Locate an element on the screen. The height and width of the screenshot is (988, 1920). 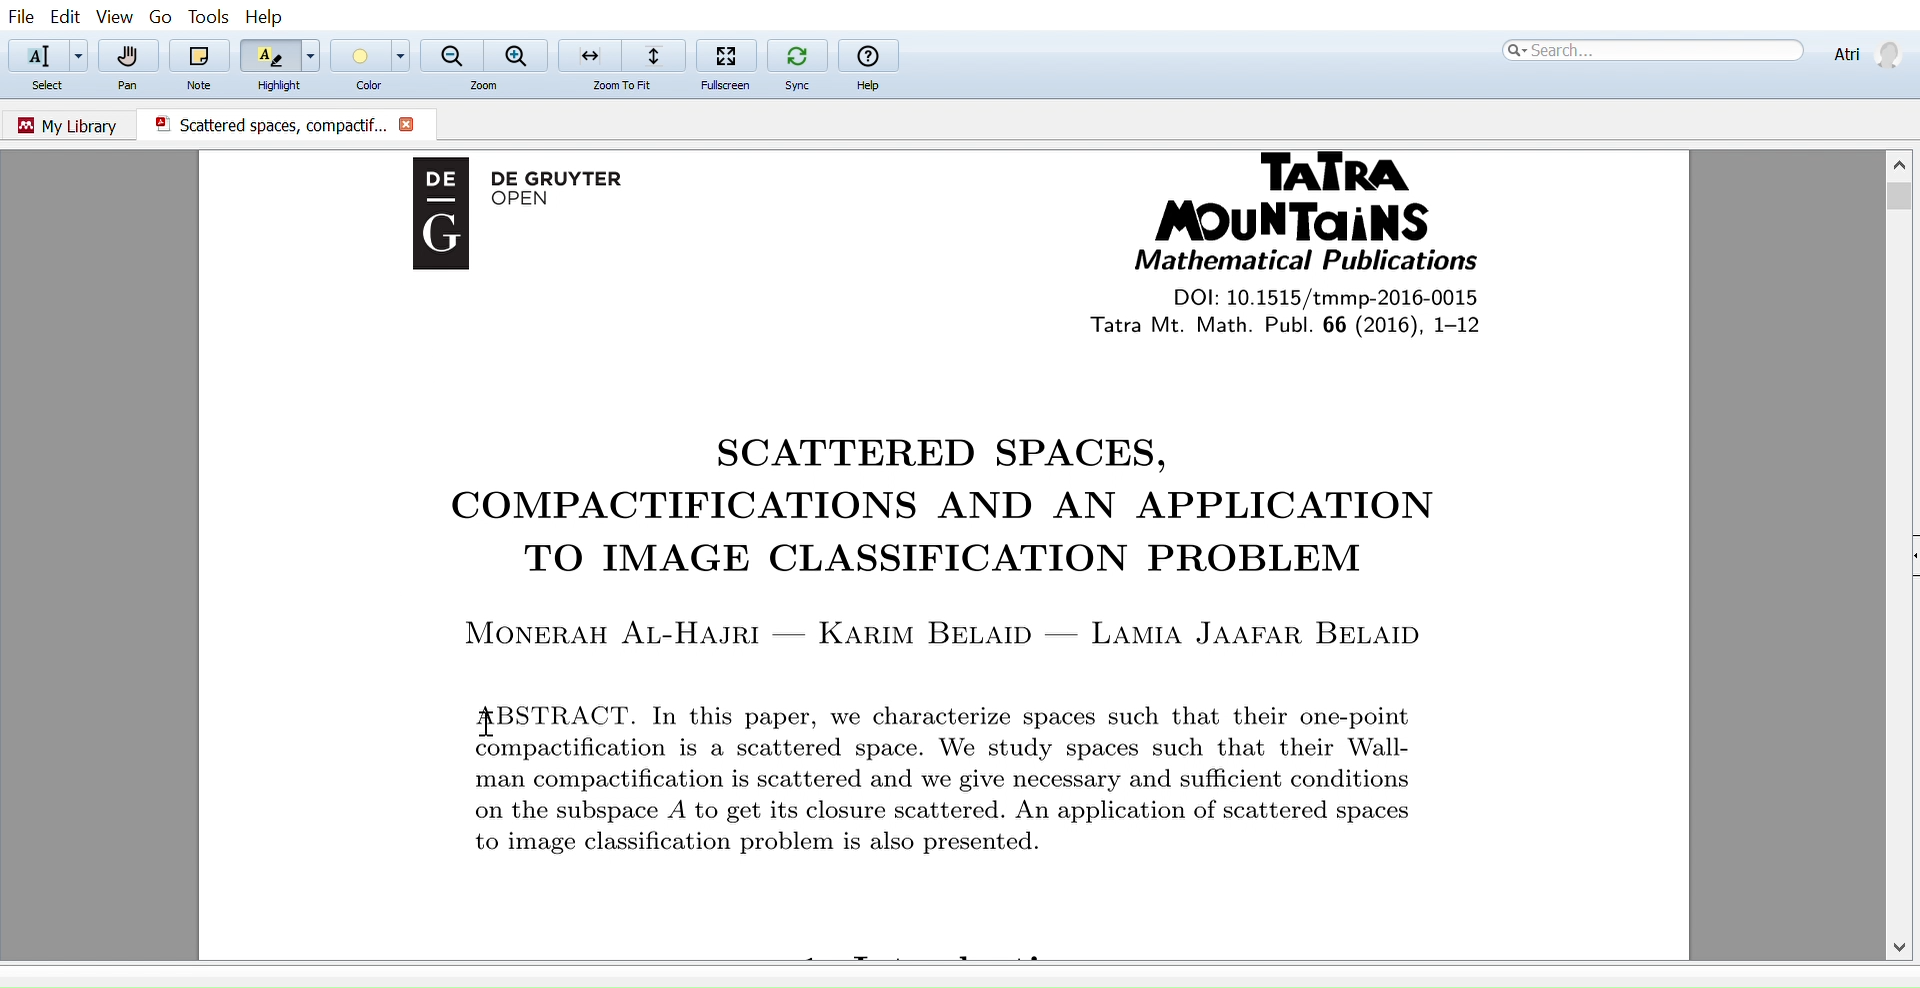
Edit is located at coordinates (64, 16).